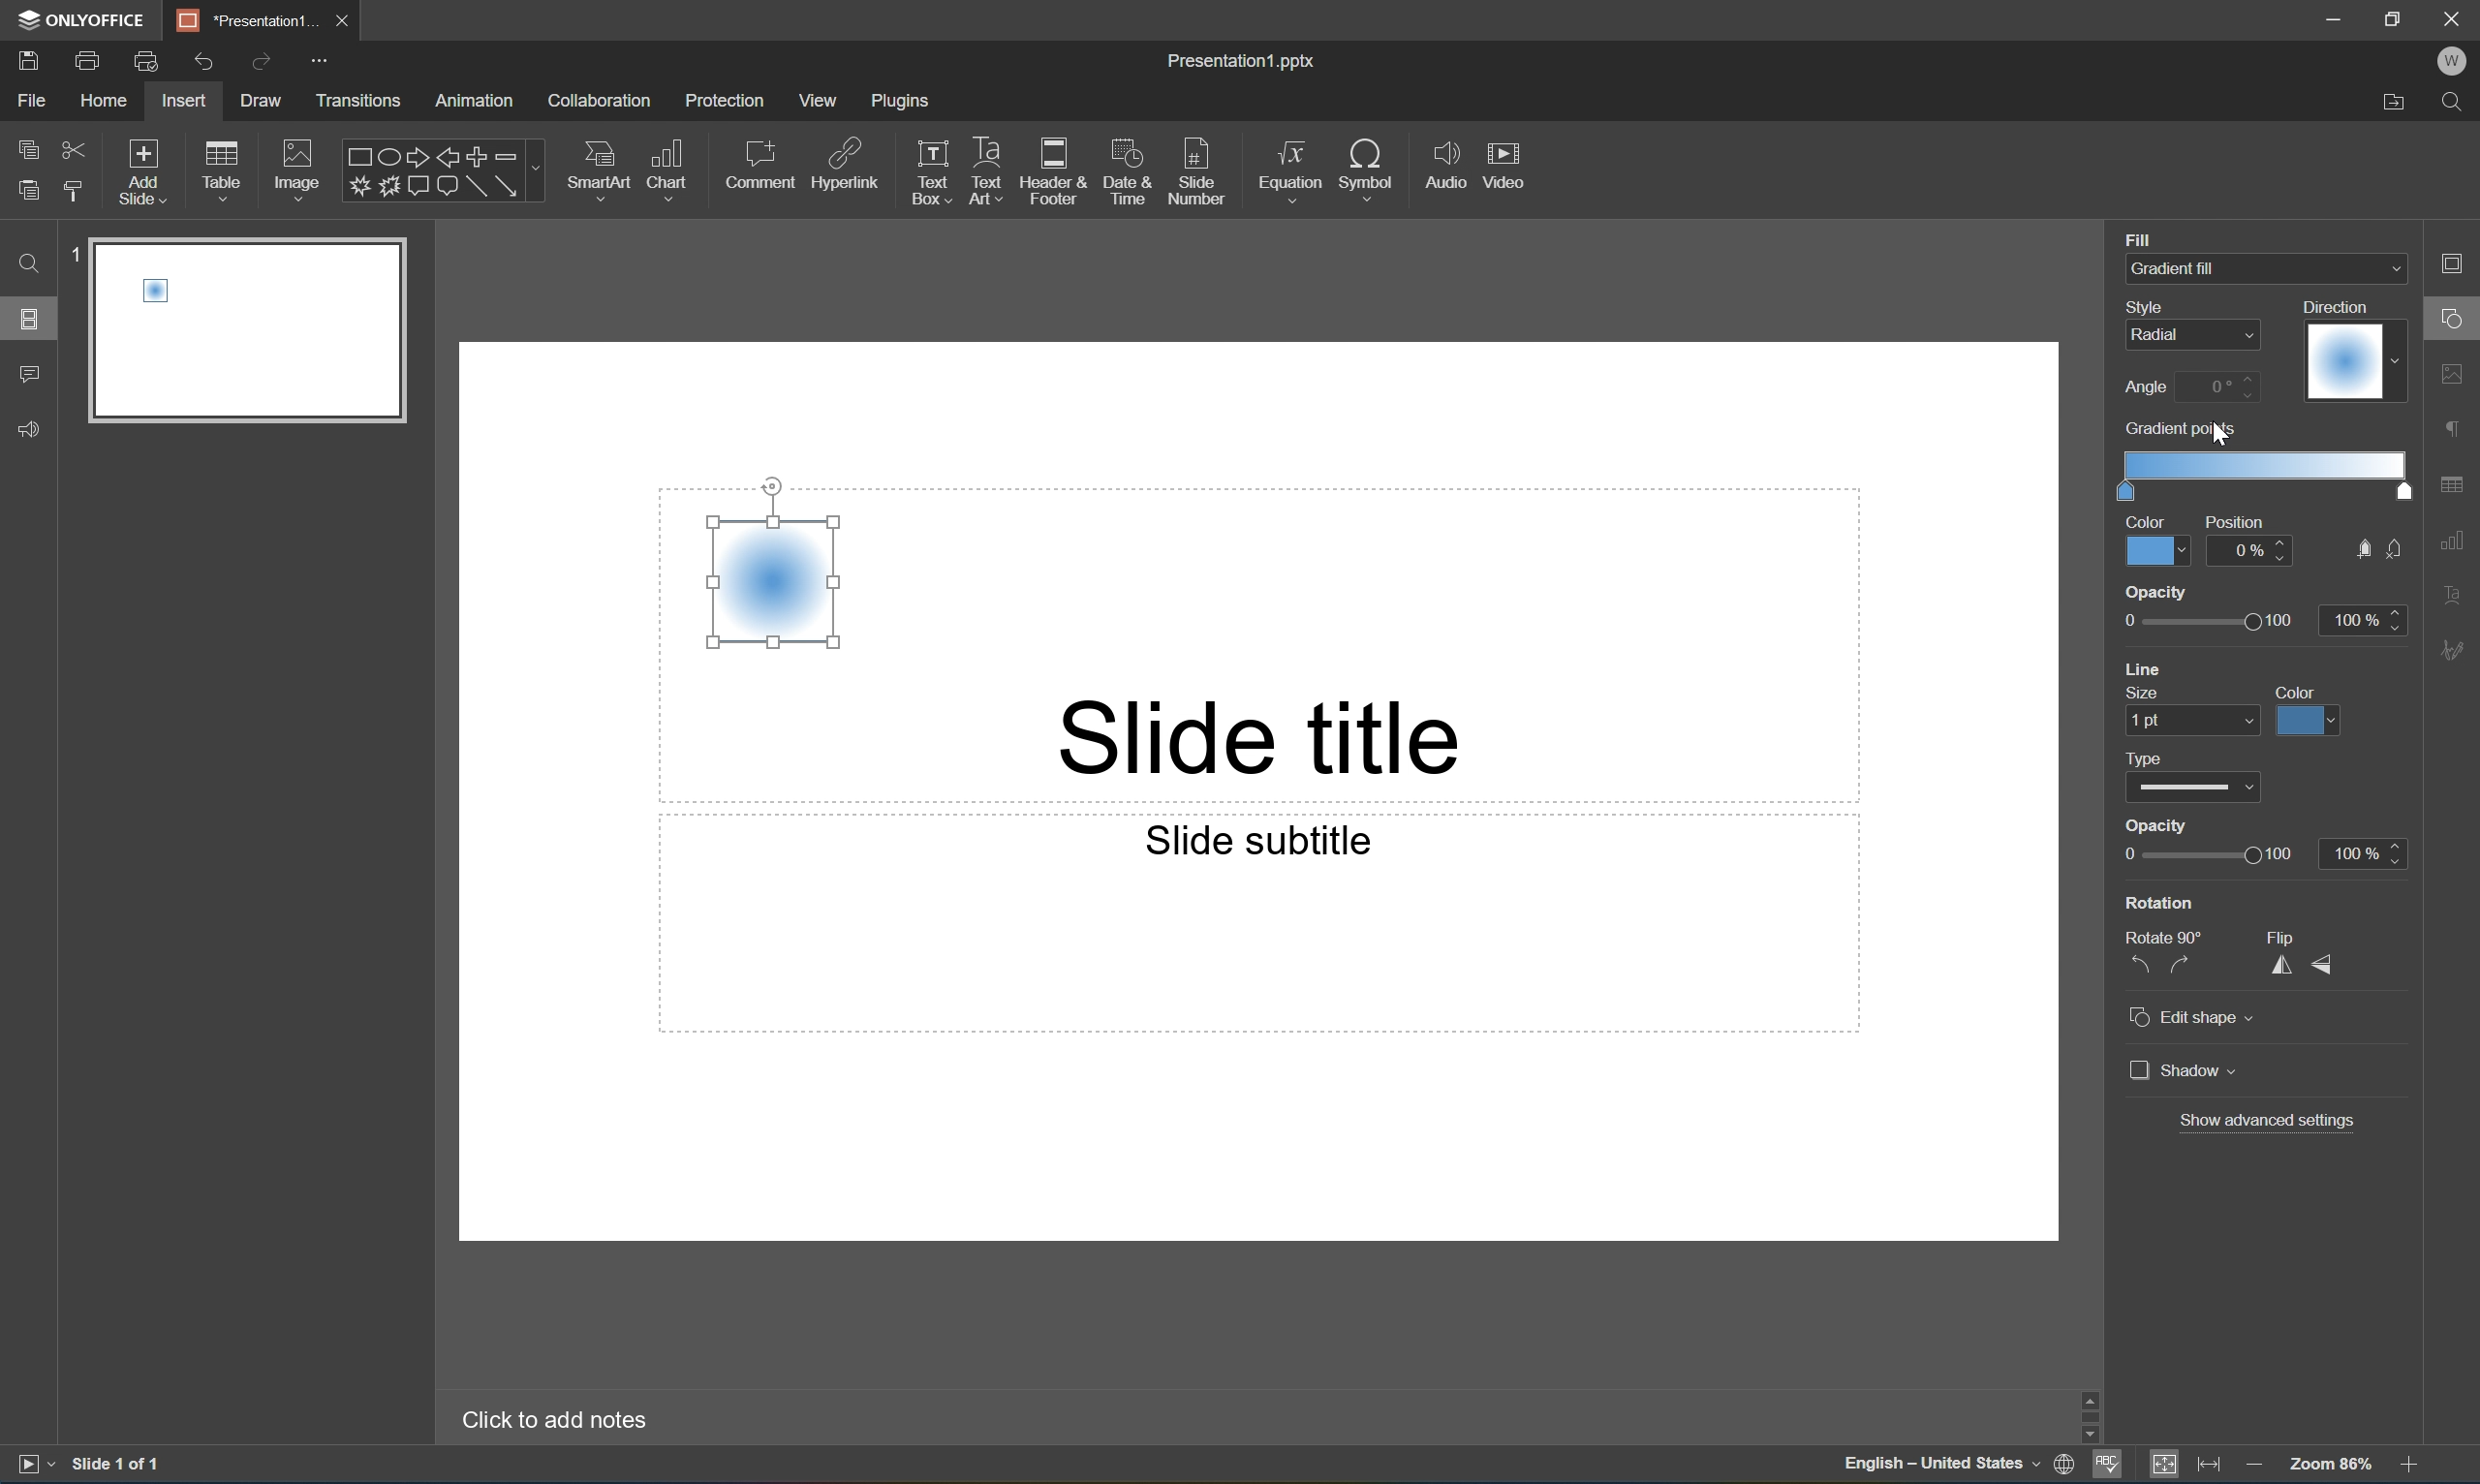 This screenshot has width=2480, height=1484. Describe the element at coordinates (772, 580) in the screenshot. I see `Radial` at that location.